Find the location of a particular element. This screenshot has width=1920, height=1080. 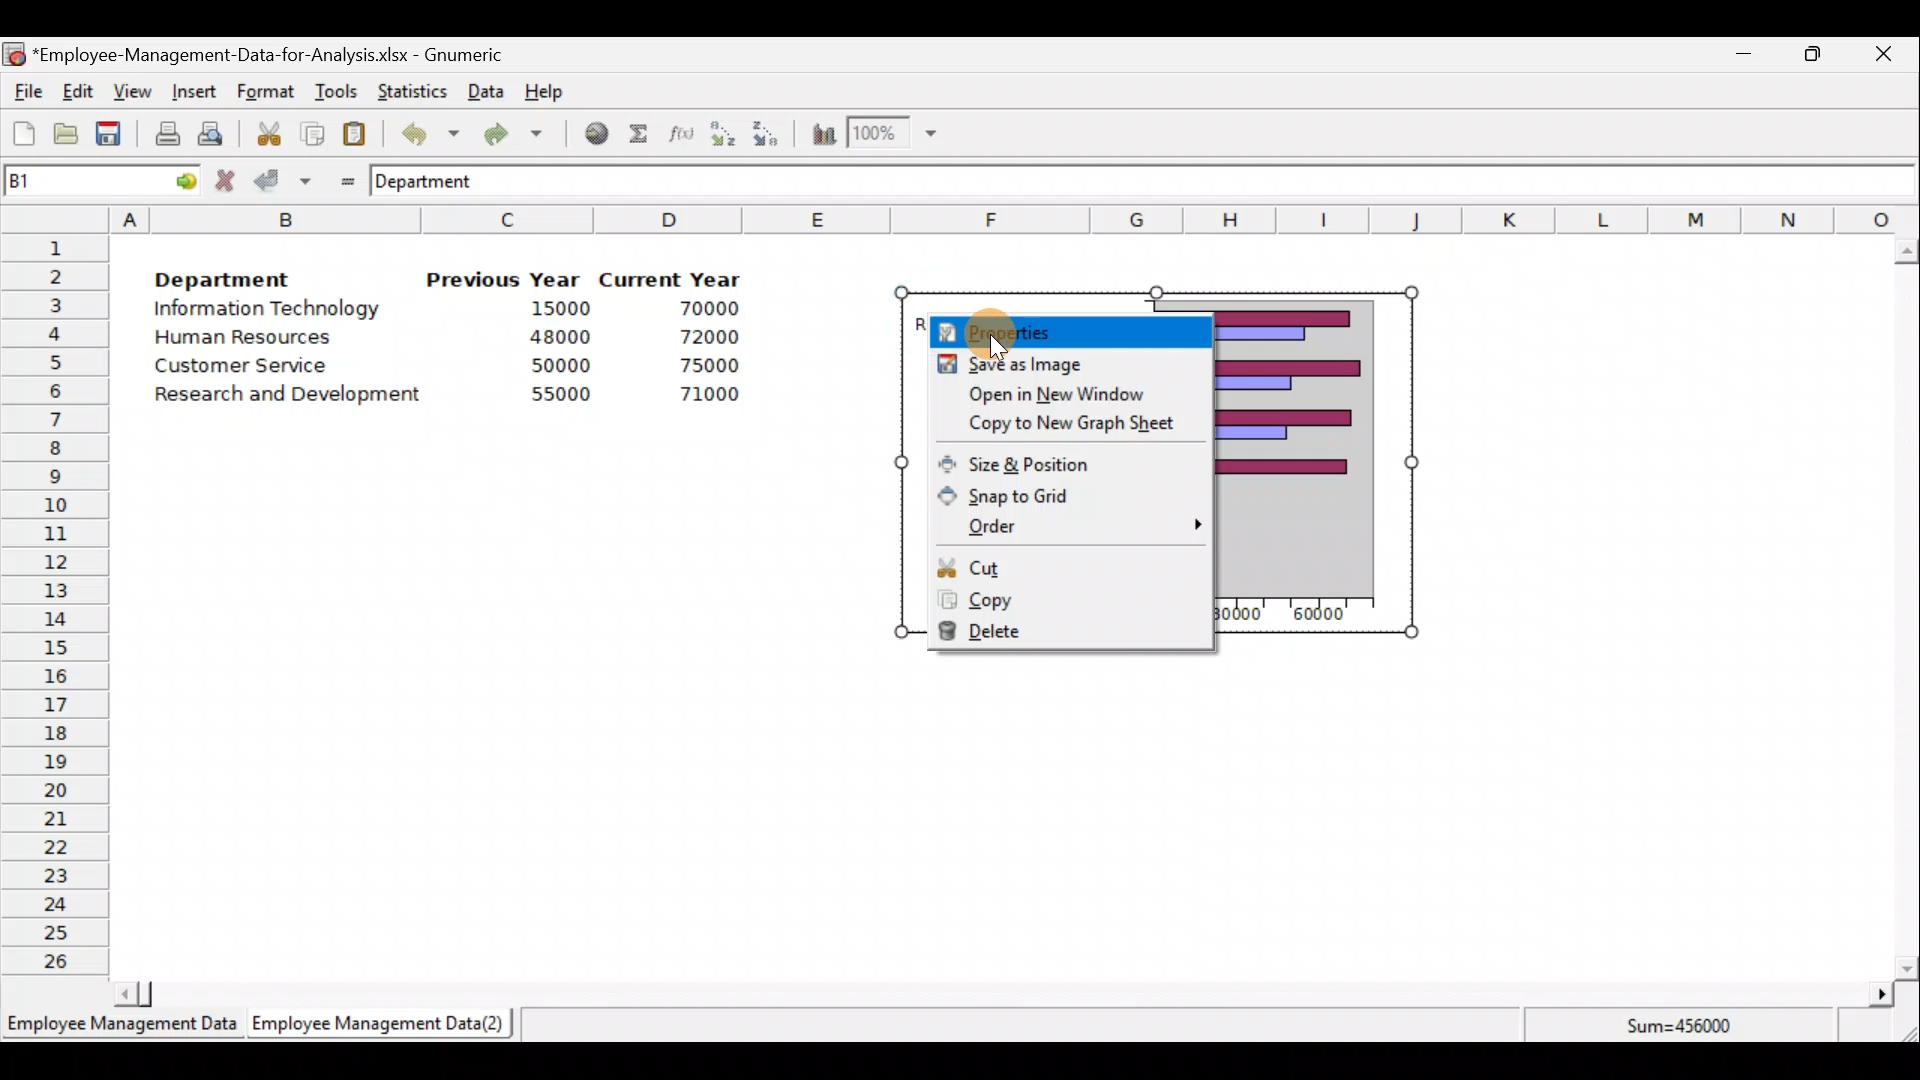

Copy the selection is located at coordinates (311, 130).